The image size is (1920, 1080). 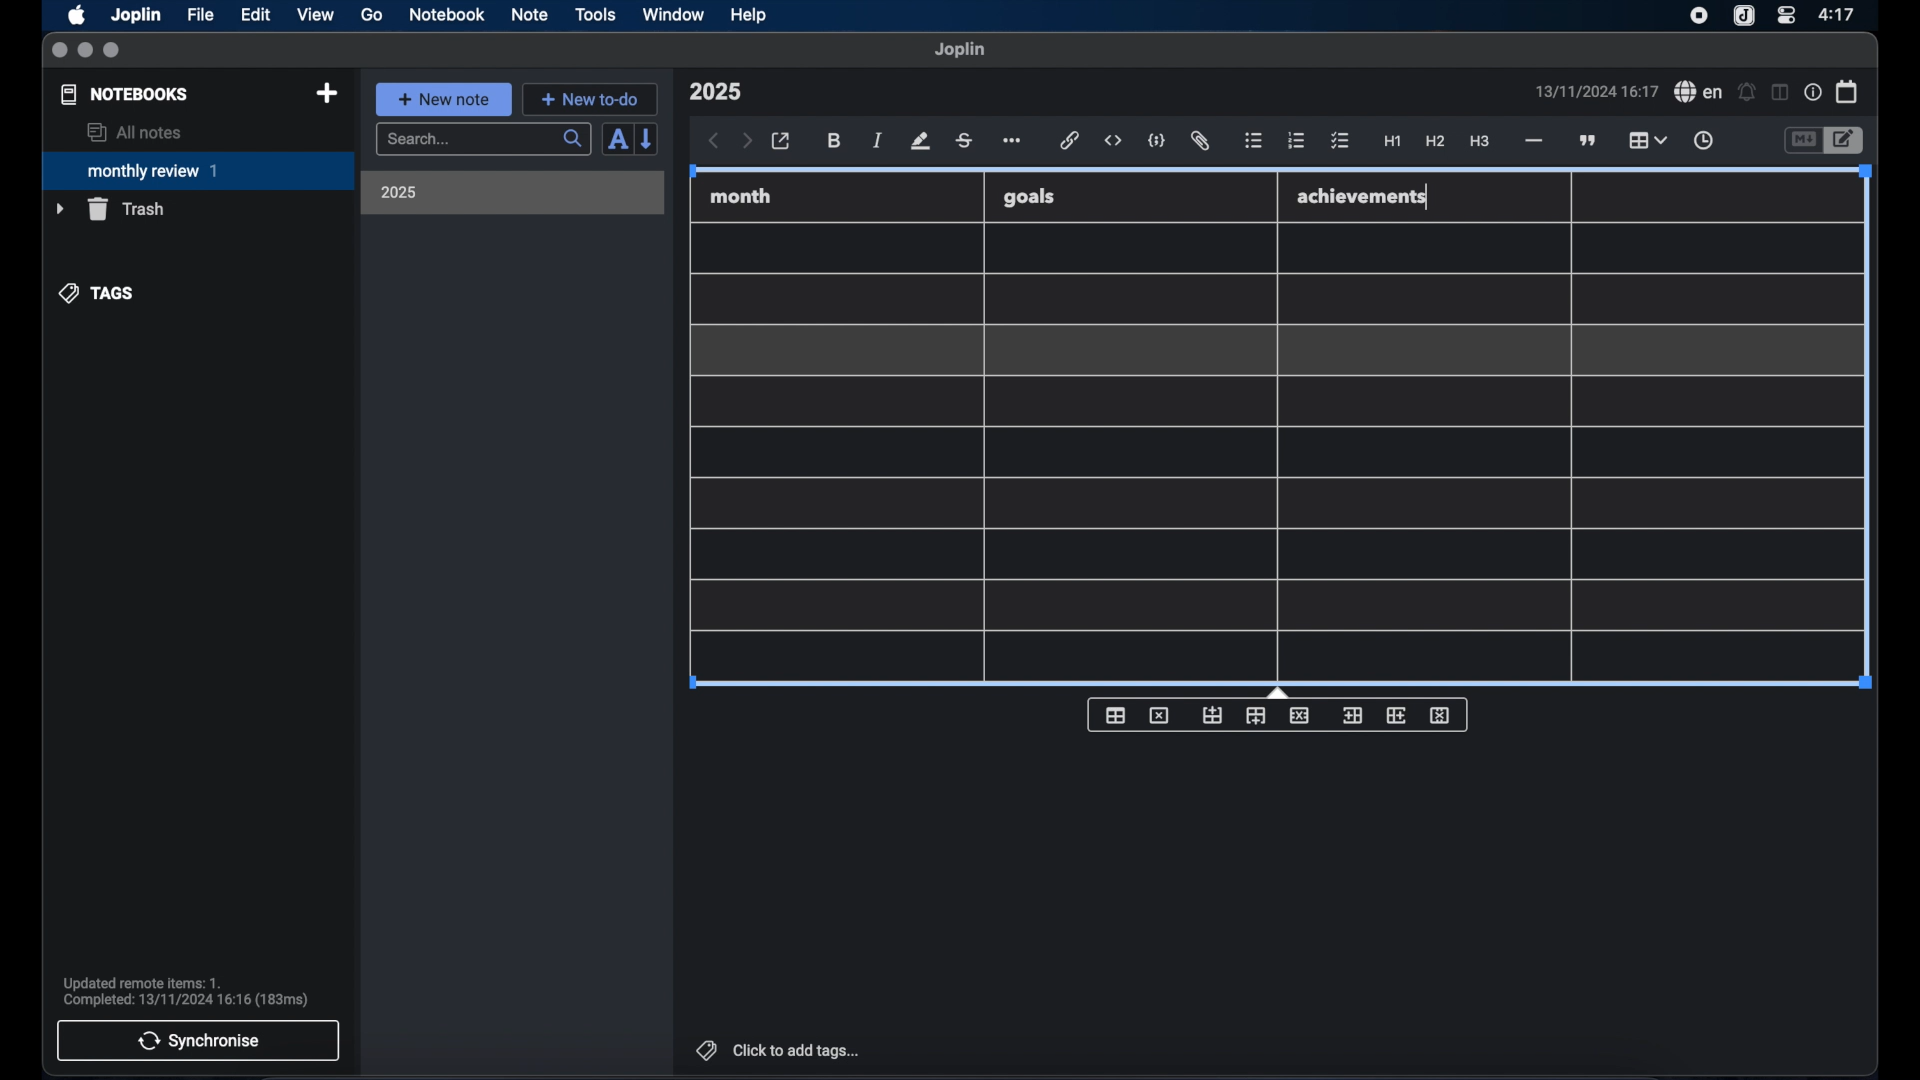 I want to click on block quotes, so click(x=1589, y=141).